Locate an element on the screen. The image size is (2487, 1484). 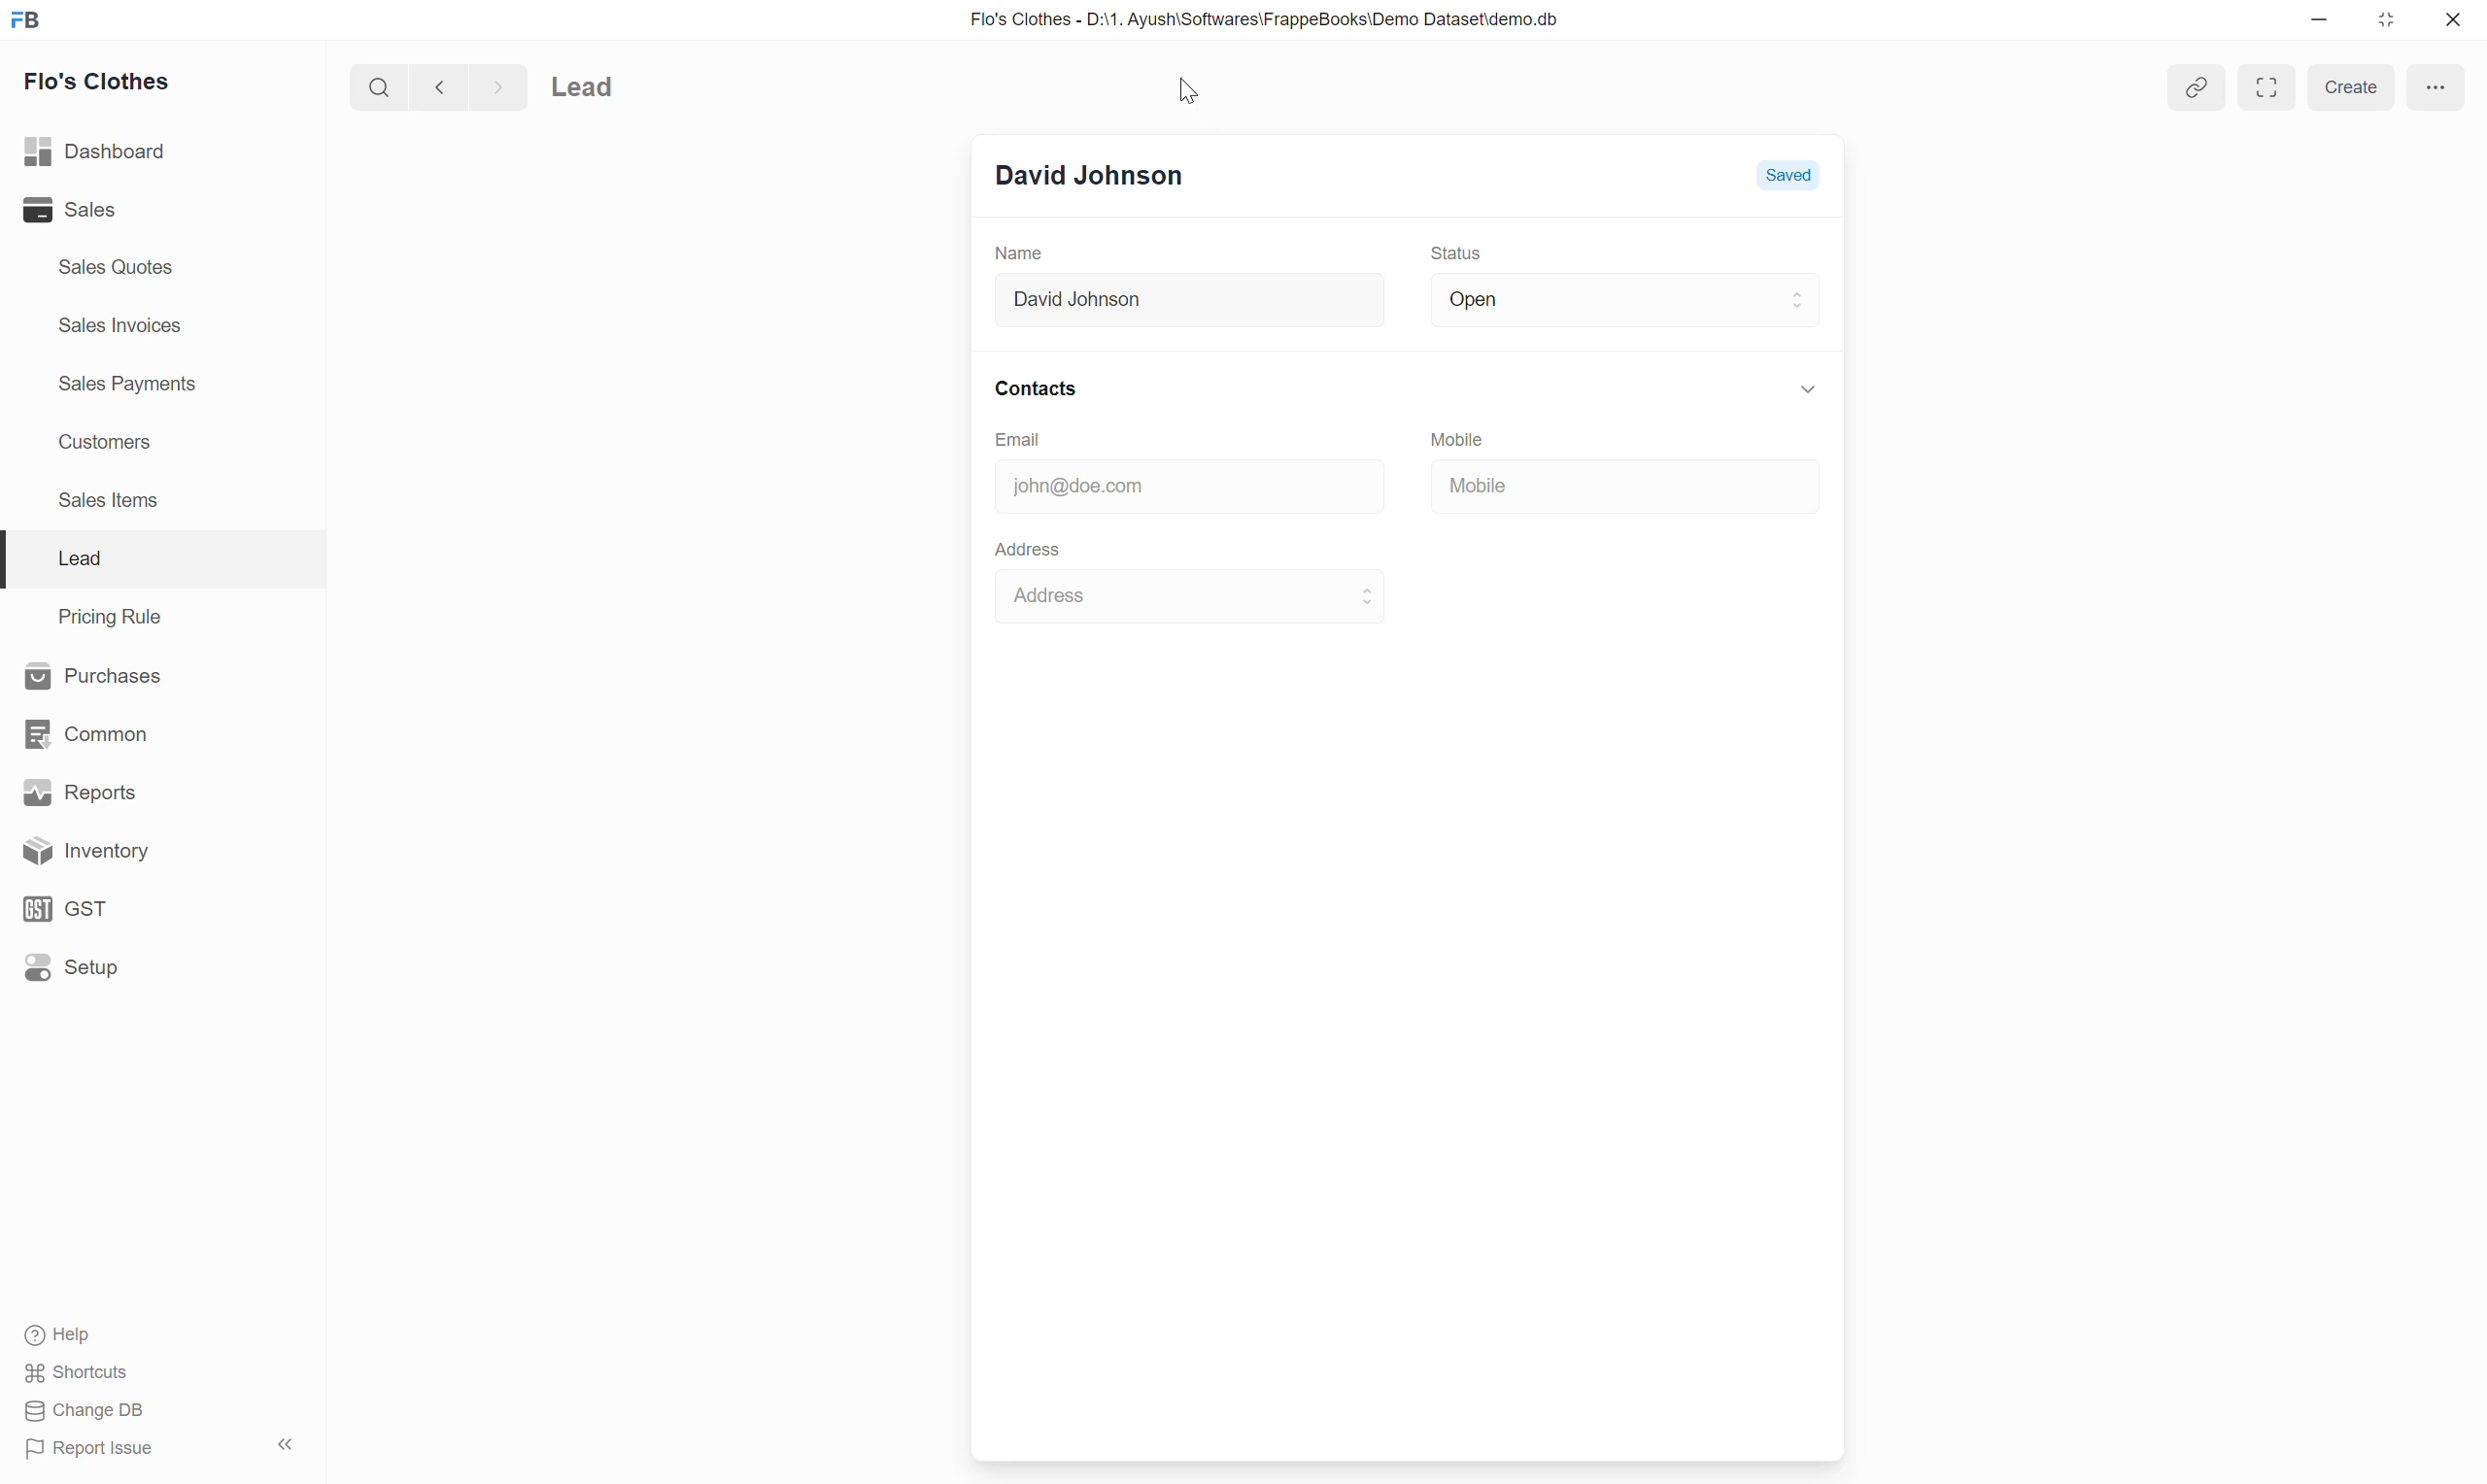
Inventory is located at coordinates (80, 851).